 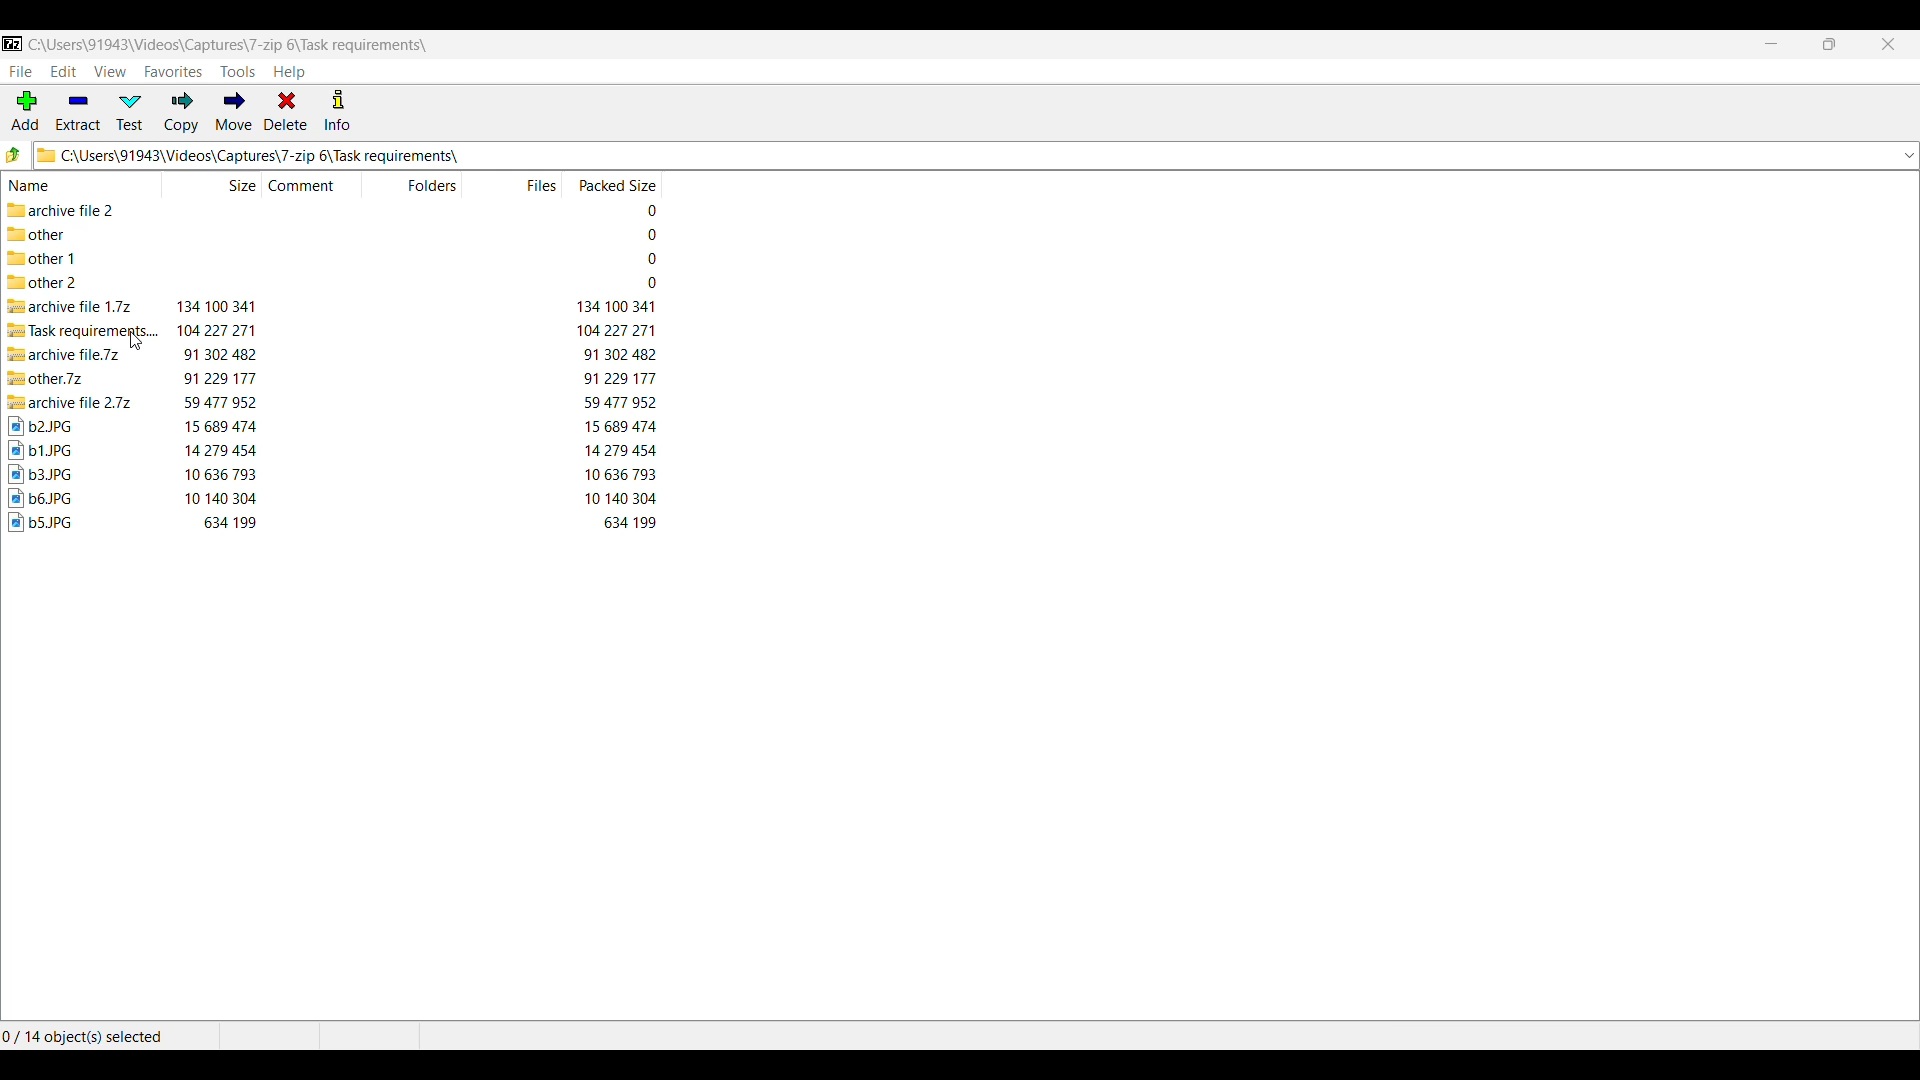 What do you see at coordinates (612, 208) in the screenshot?
I see `packed size` at bounding box center [612, 208].